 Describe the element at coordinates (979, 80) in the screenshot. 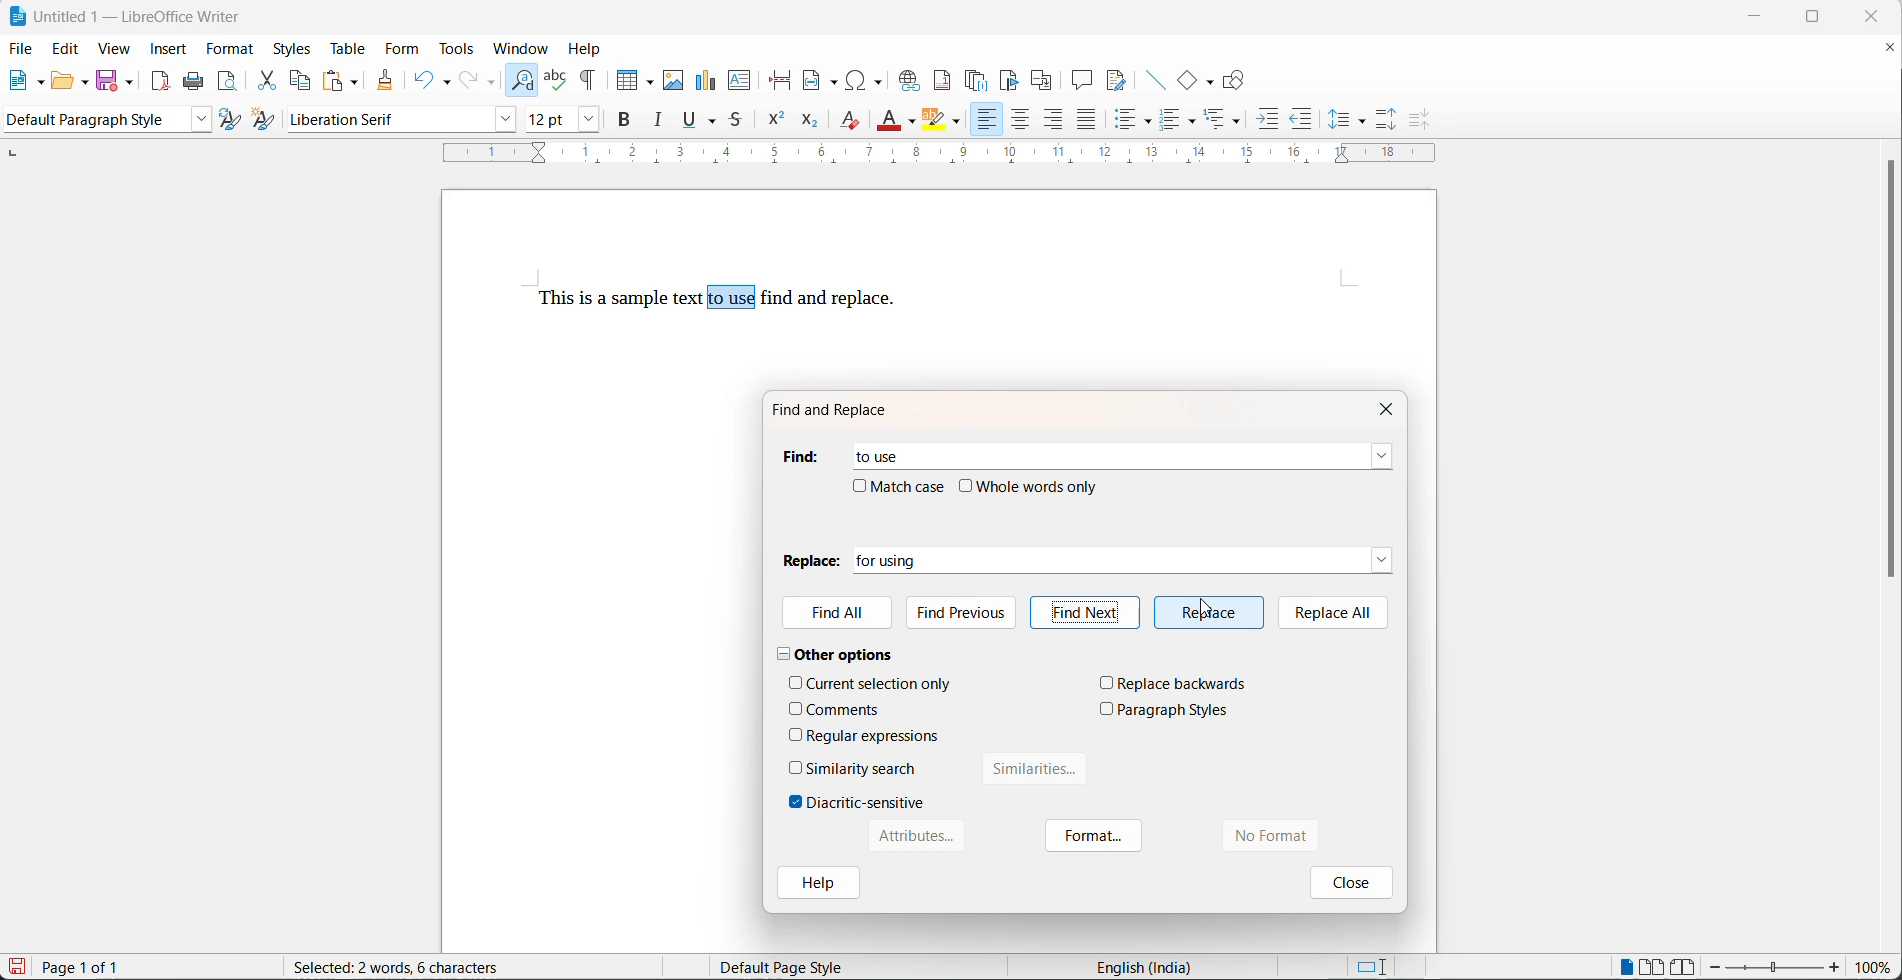

I see `insert endnote` at that location.